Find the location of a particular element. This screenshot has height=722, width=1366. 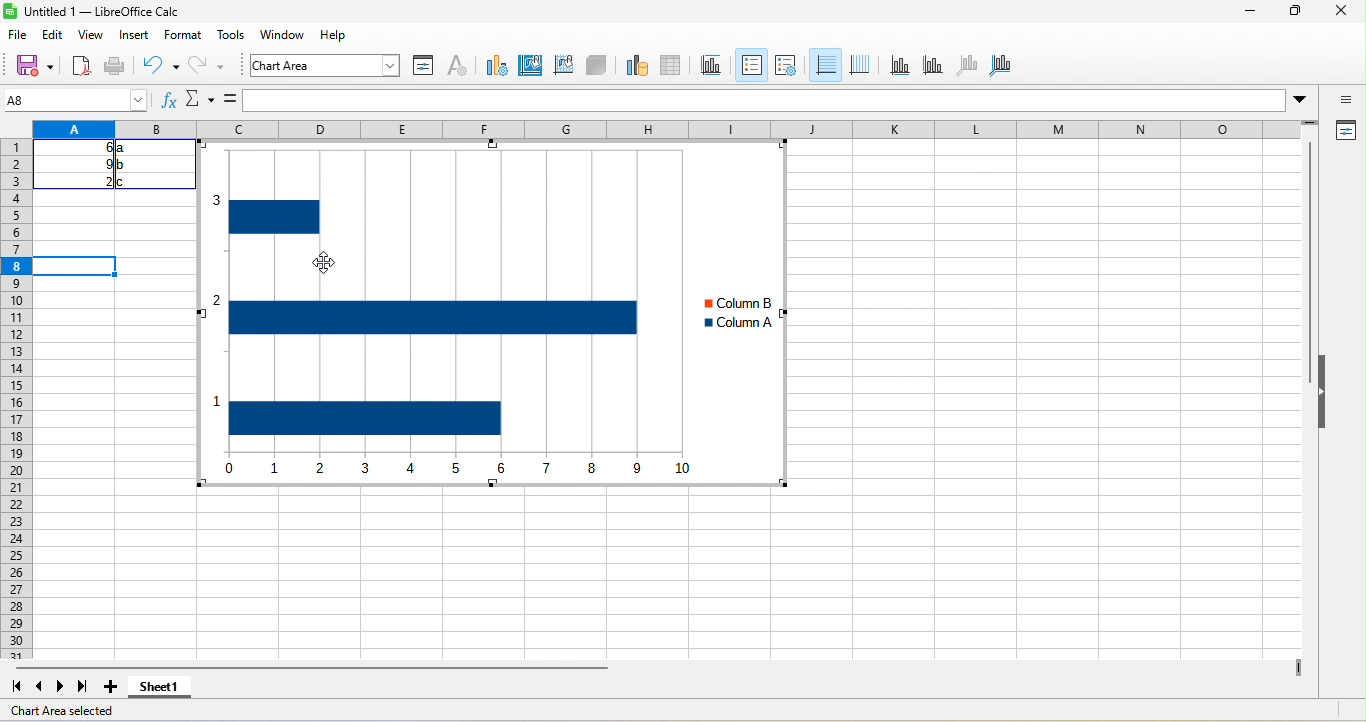

vertical scroll bar is located at coordinates (1307, 294).